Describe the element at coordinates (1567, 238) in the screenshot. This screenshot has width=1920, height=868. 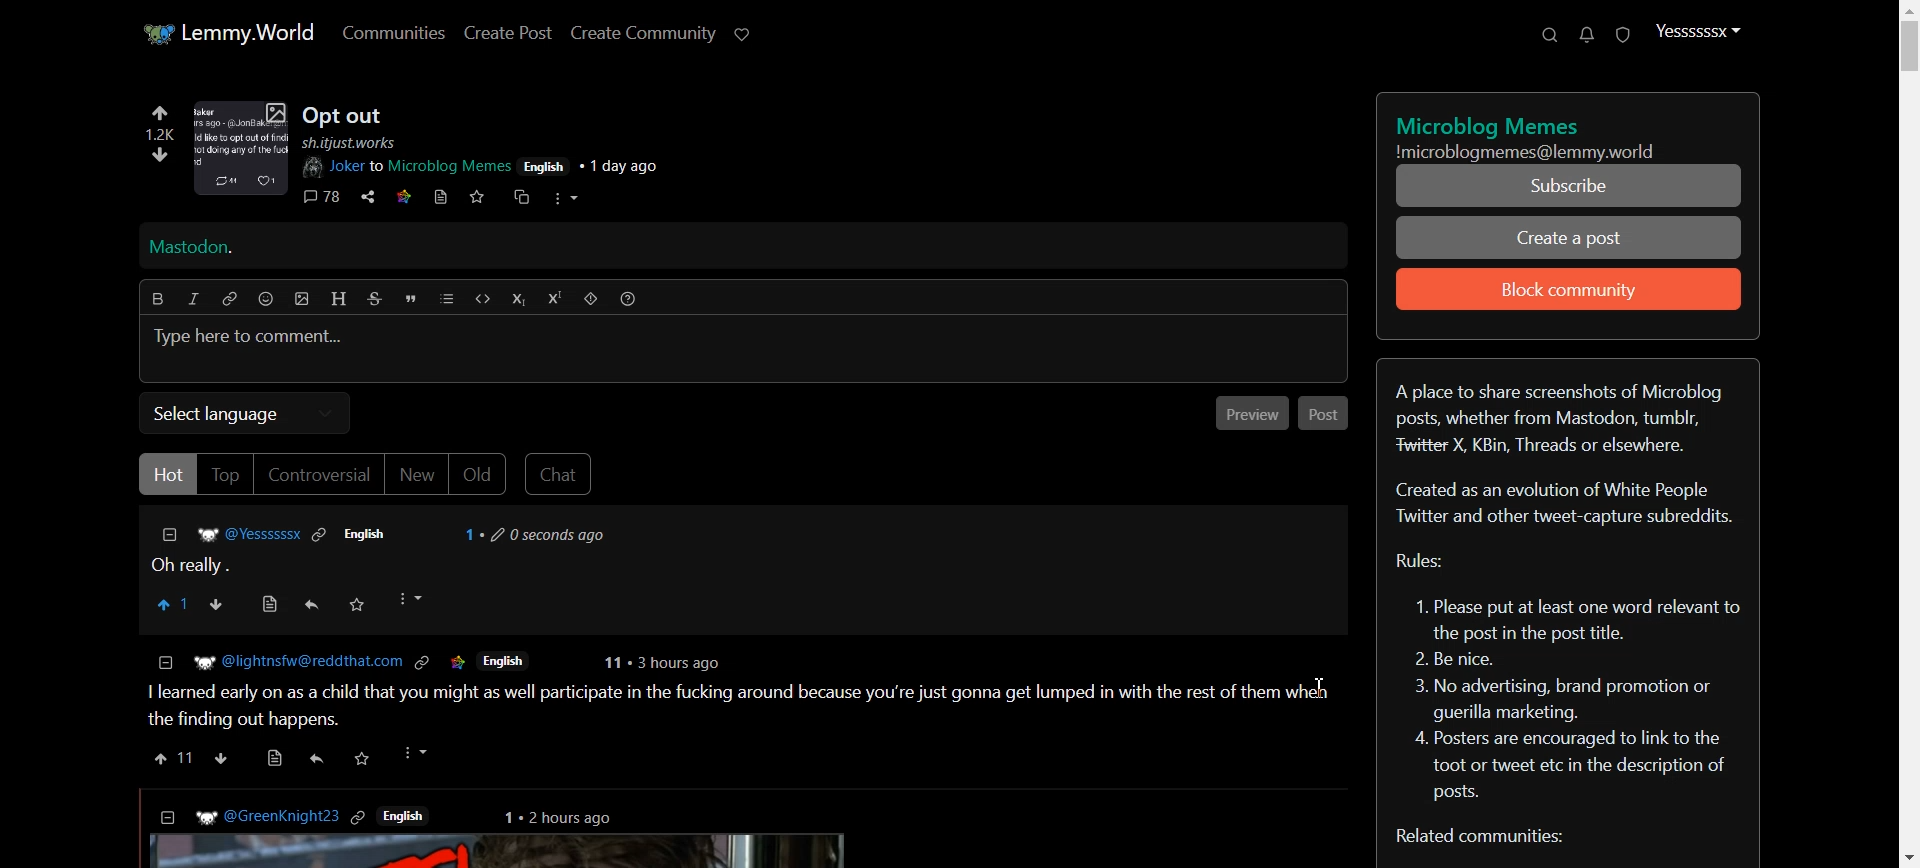
I see `Create a Post` at that location.